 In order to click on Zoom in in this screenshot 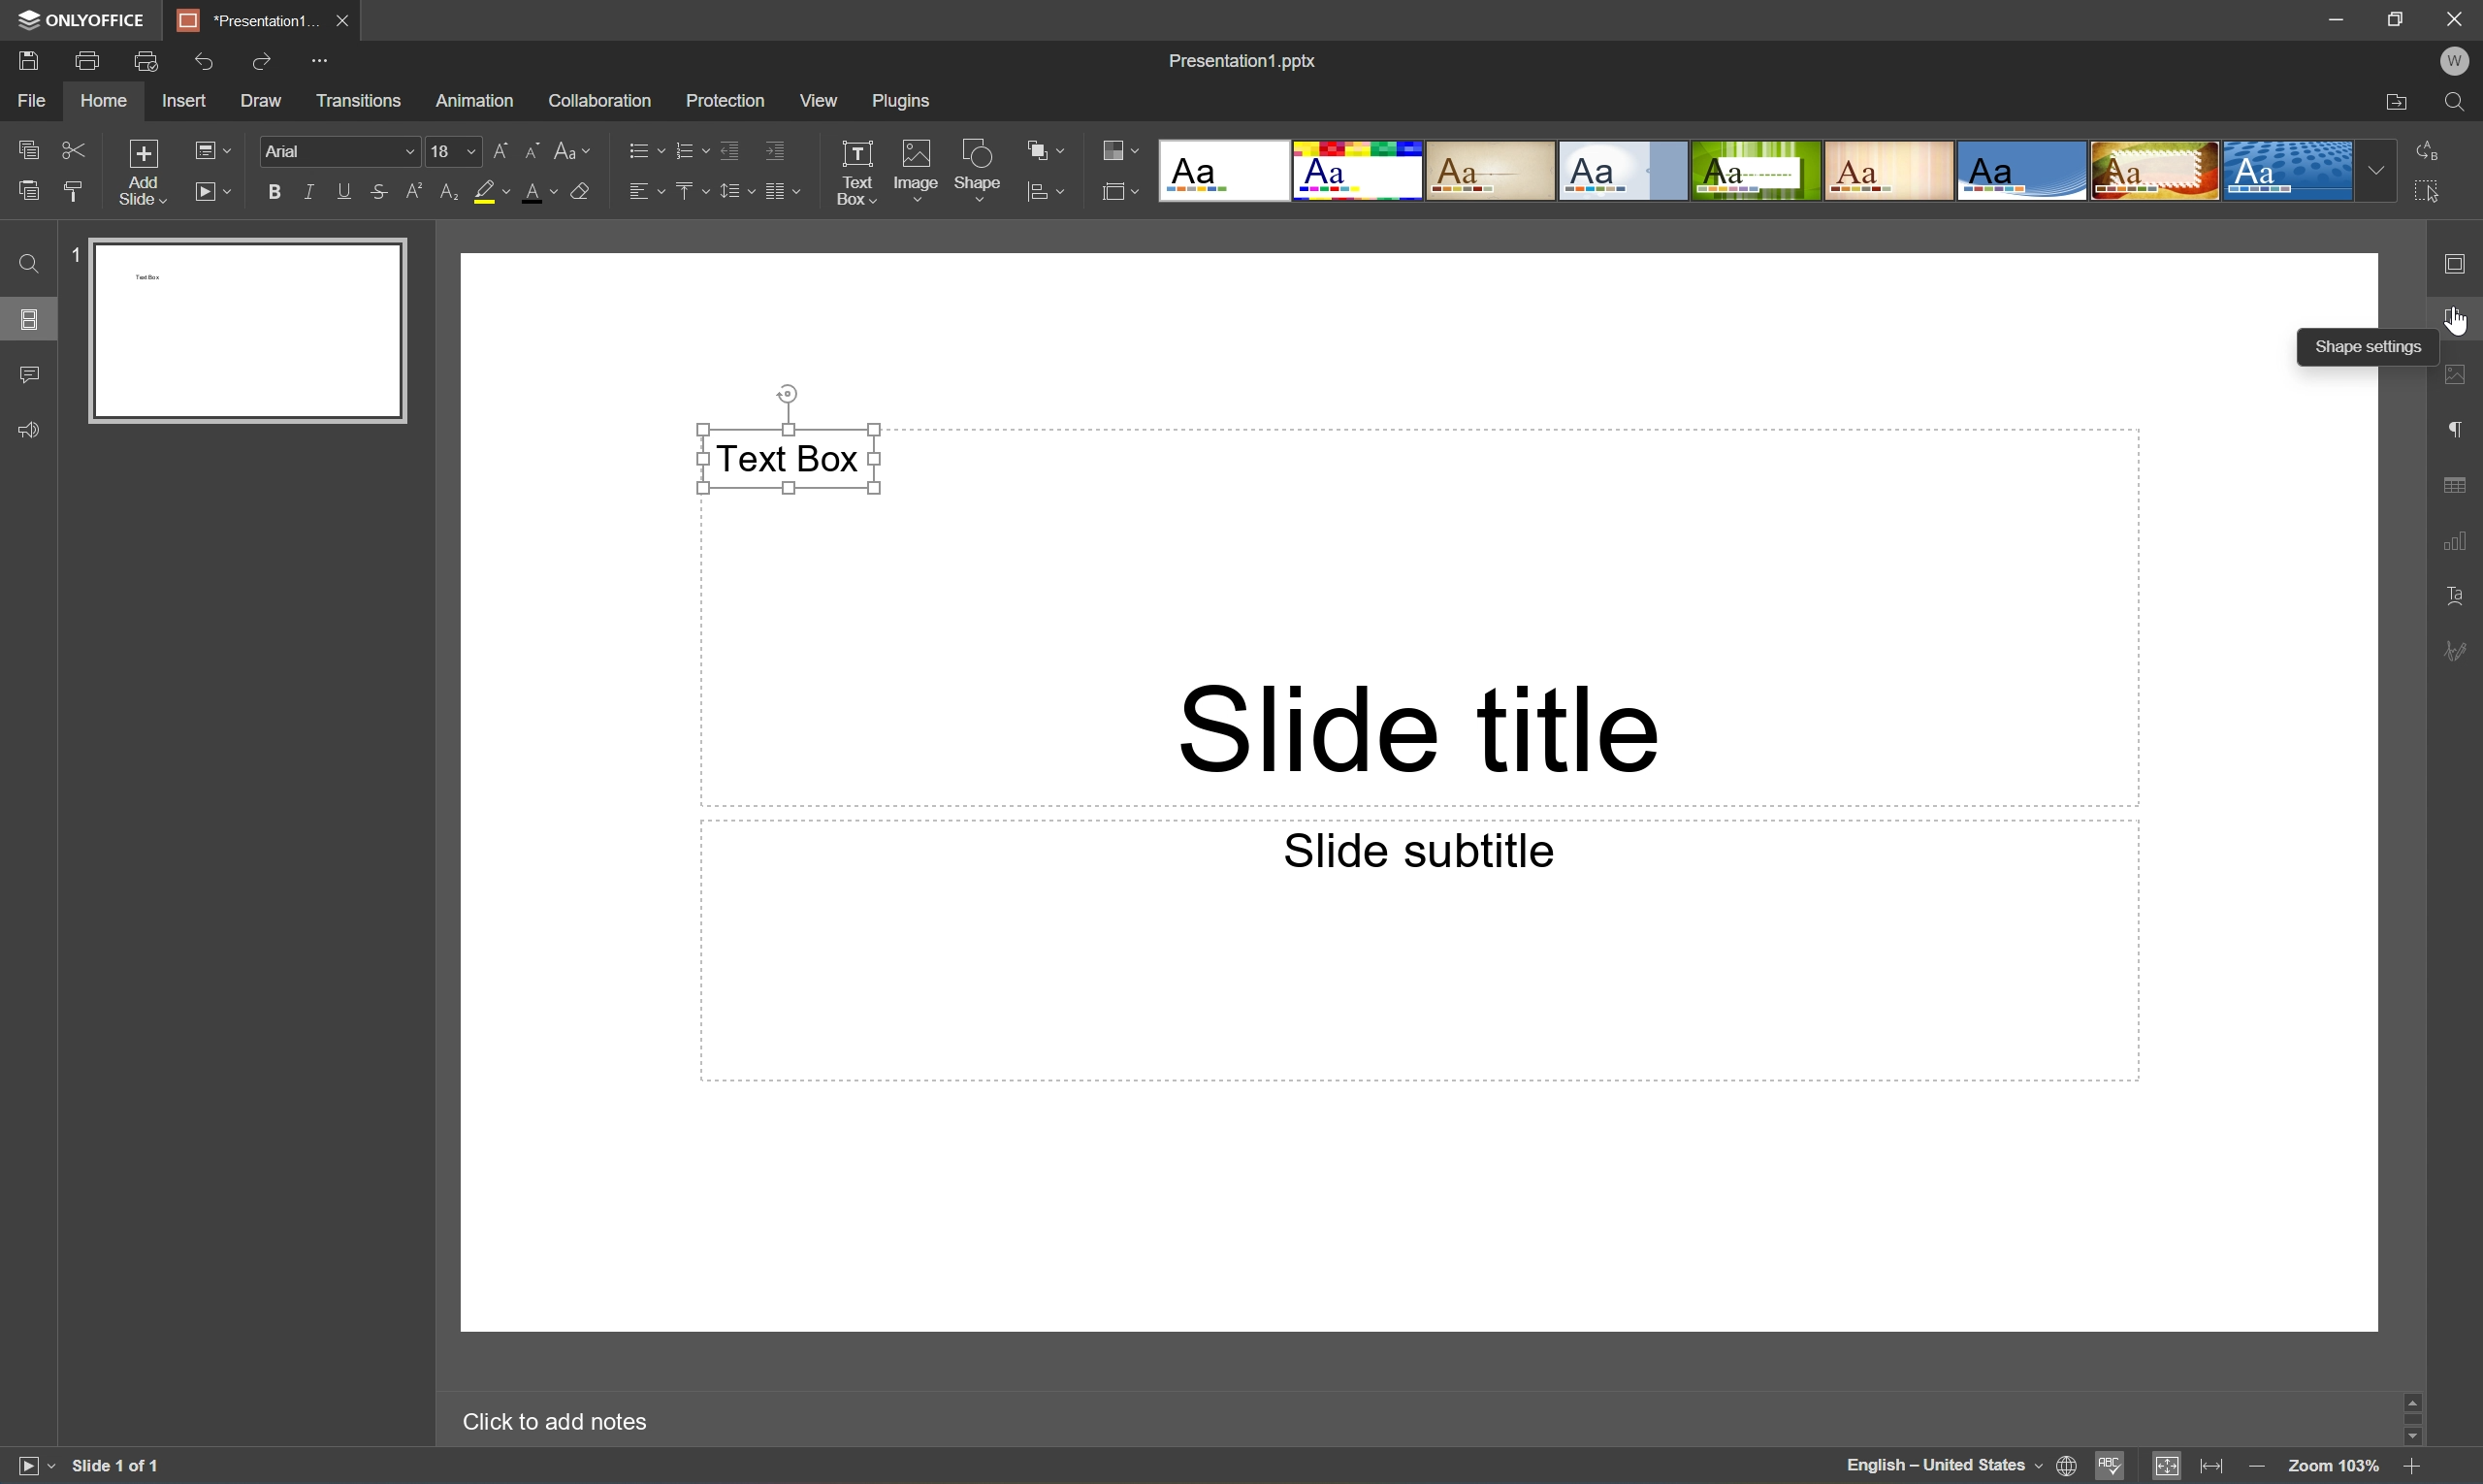, I will do `click(2418, 1468)`.